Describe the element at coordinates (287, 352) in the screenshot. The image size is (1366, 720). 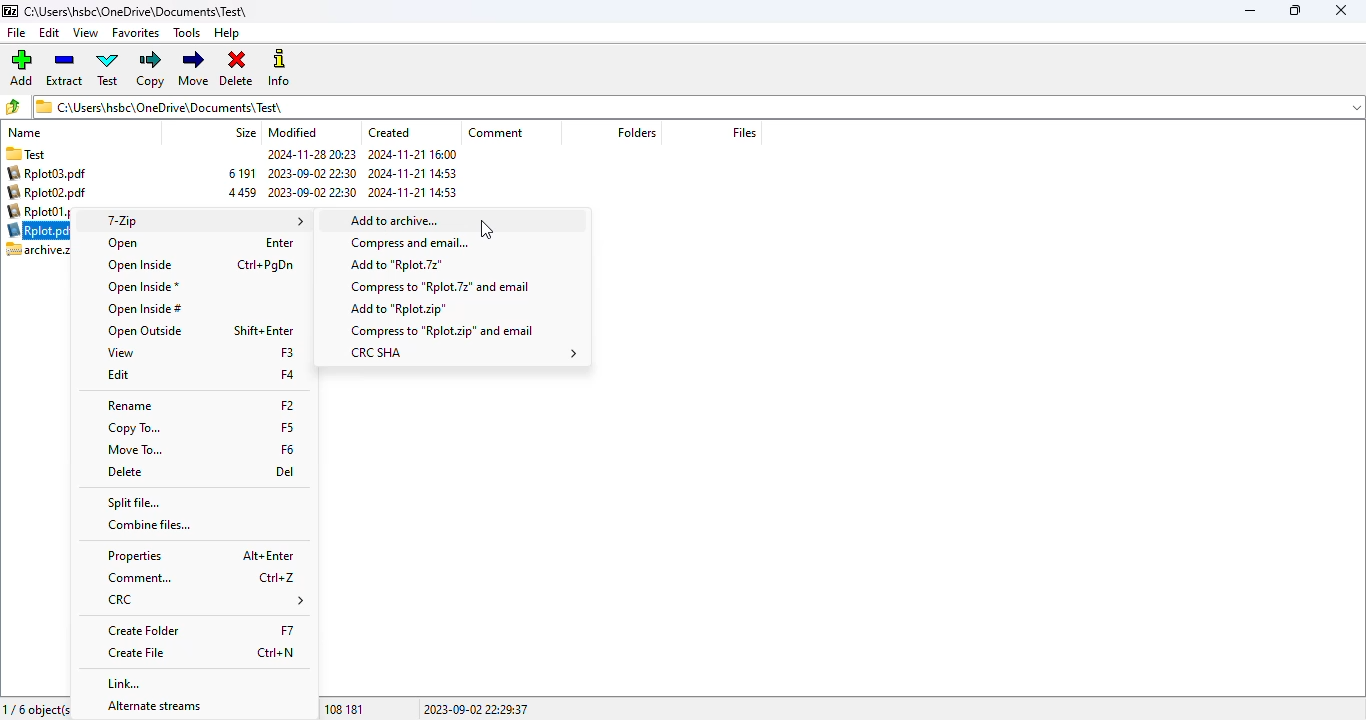
I see `shortcut for view` at that location.